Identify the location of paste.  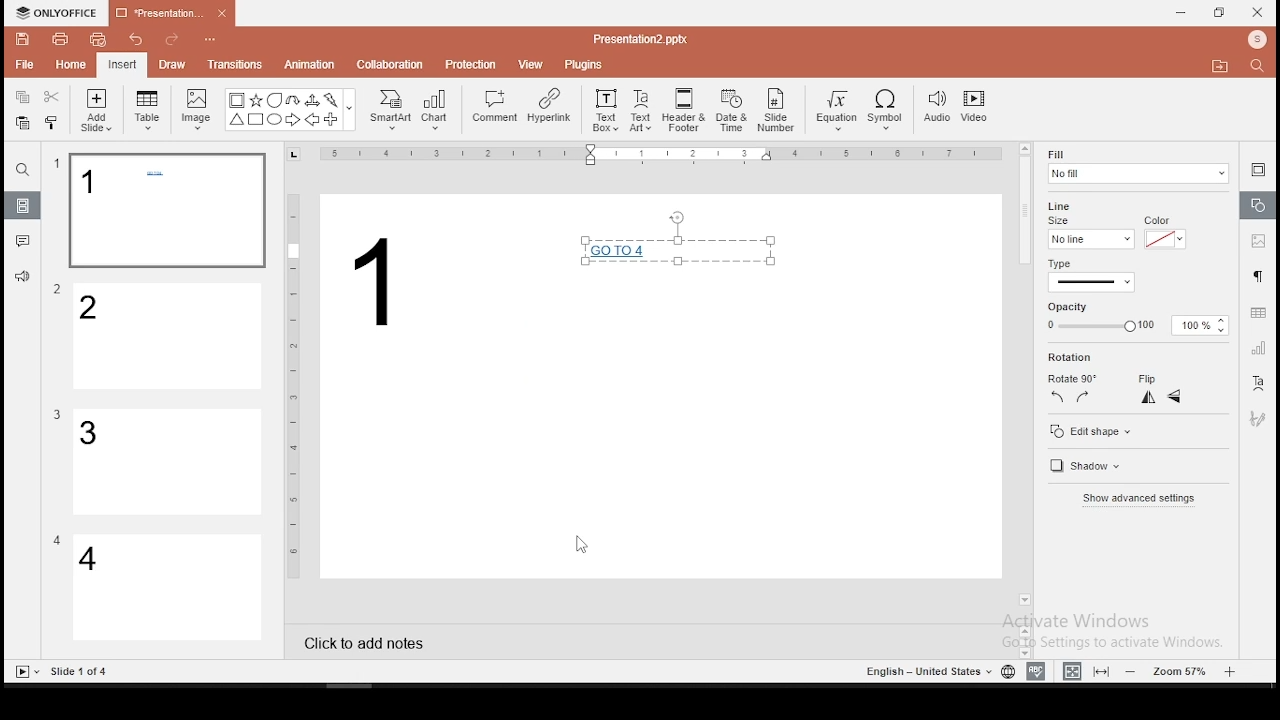
(21, 123).